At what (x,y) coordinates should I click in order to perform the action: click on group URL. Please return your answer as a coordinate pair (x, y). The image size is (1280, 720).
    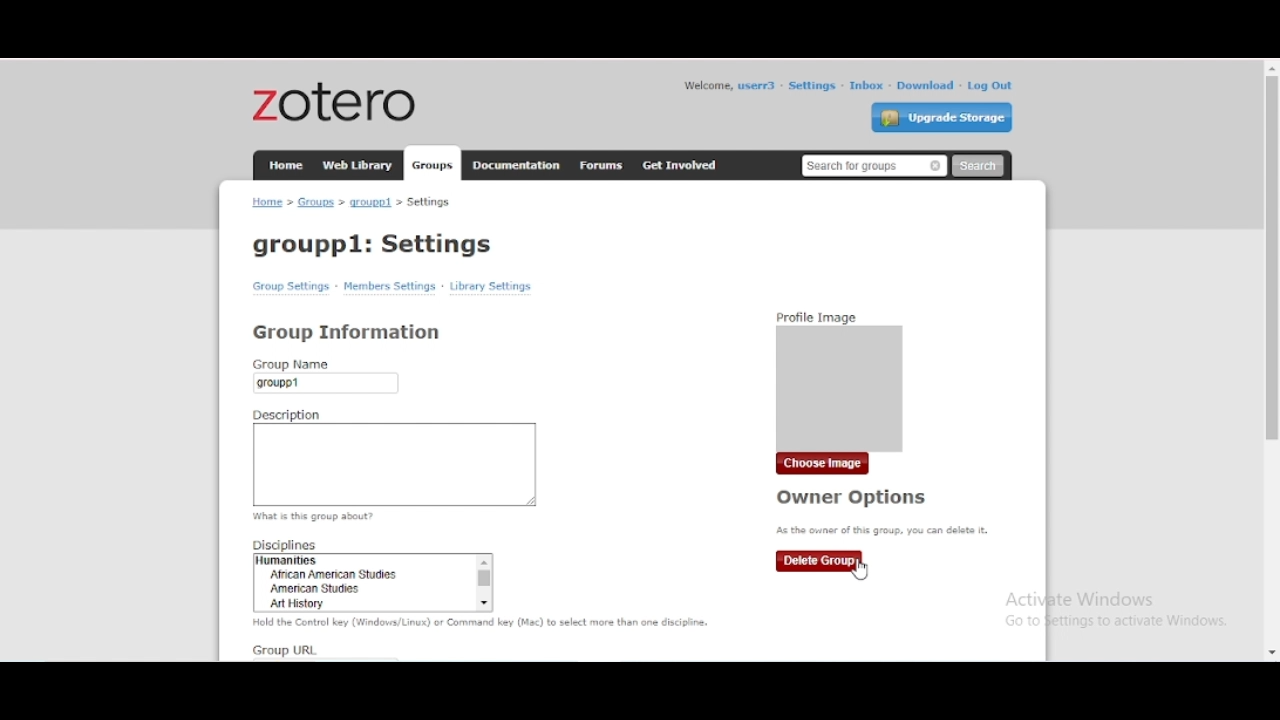
    Looking at the image, I should click on (284, 651).